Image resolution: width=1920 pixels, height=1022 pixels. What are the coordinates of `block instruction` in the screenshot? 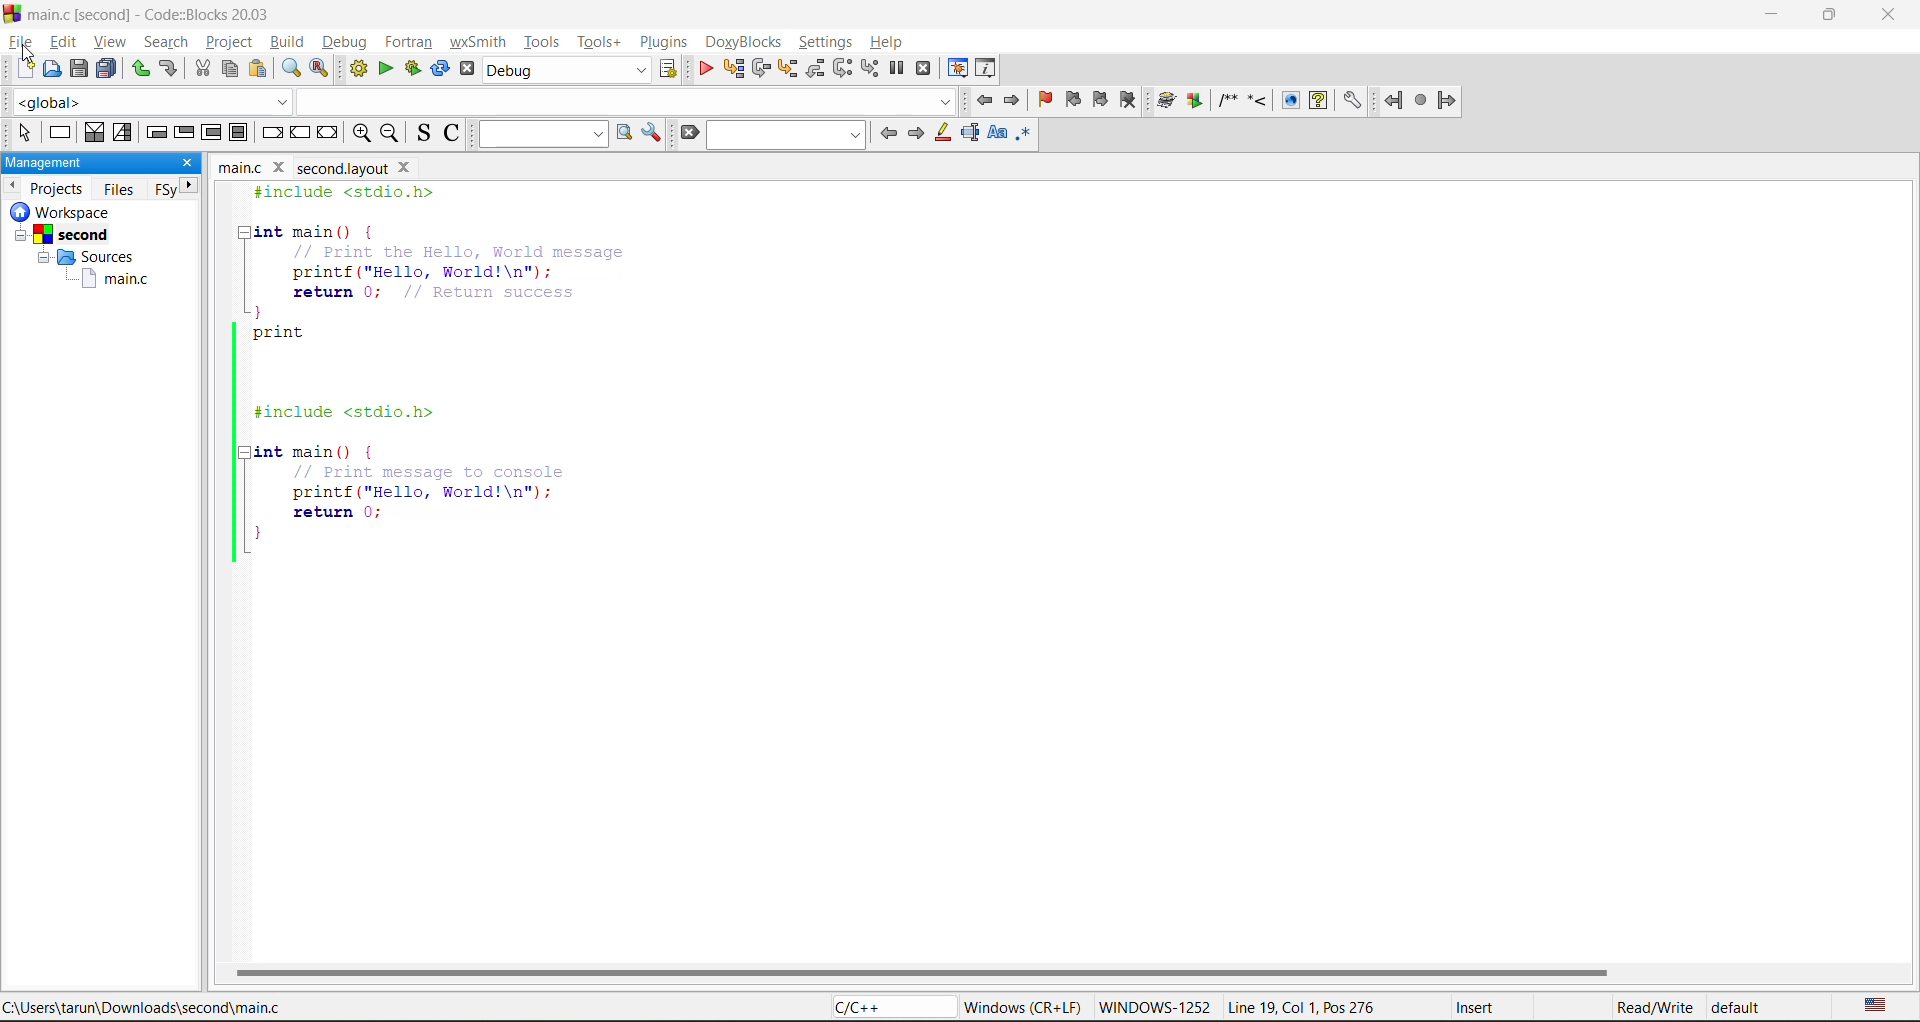 It's located at (240, 134).